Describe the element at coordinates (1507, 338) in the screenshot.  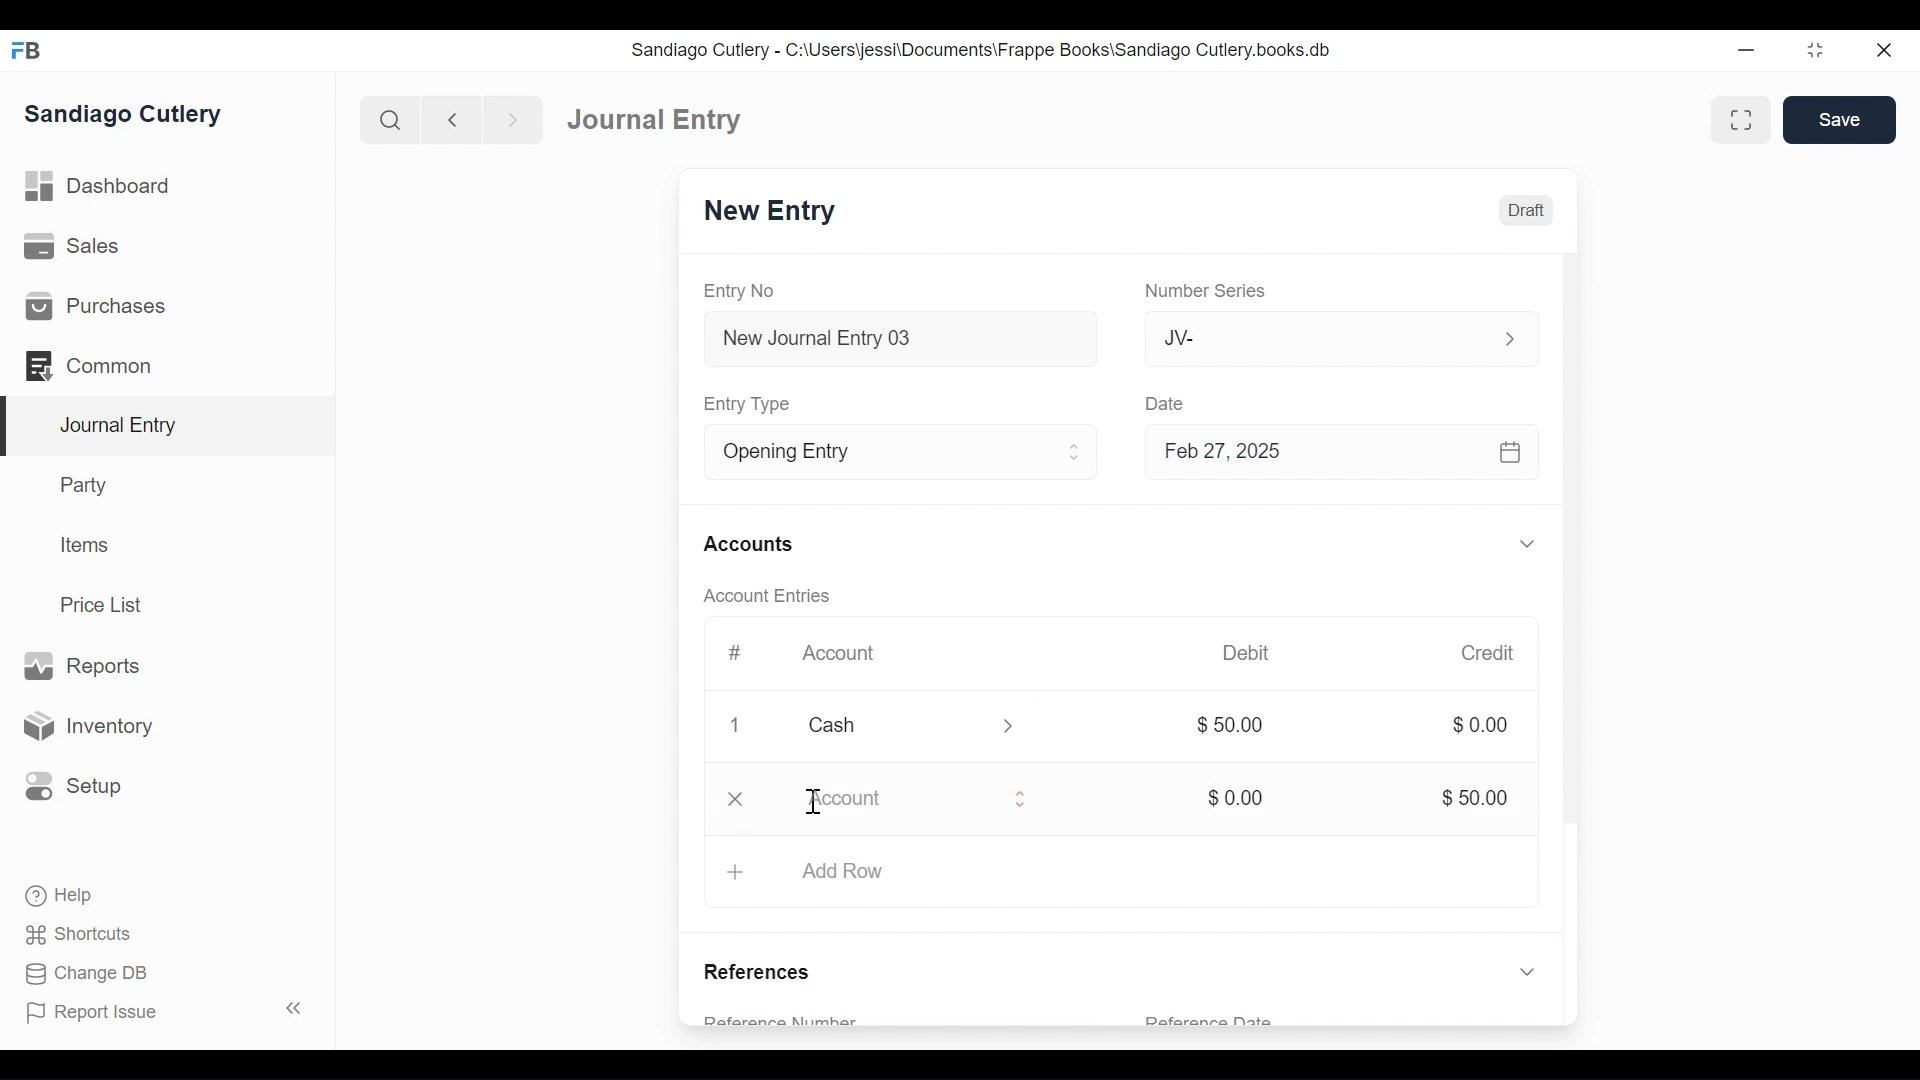
I see `Expand` at that location.